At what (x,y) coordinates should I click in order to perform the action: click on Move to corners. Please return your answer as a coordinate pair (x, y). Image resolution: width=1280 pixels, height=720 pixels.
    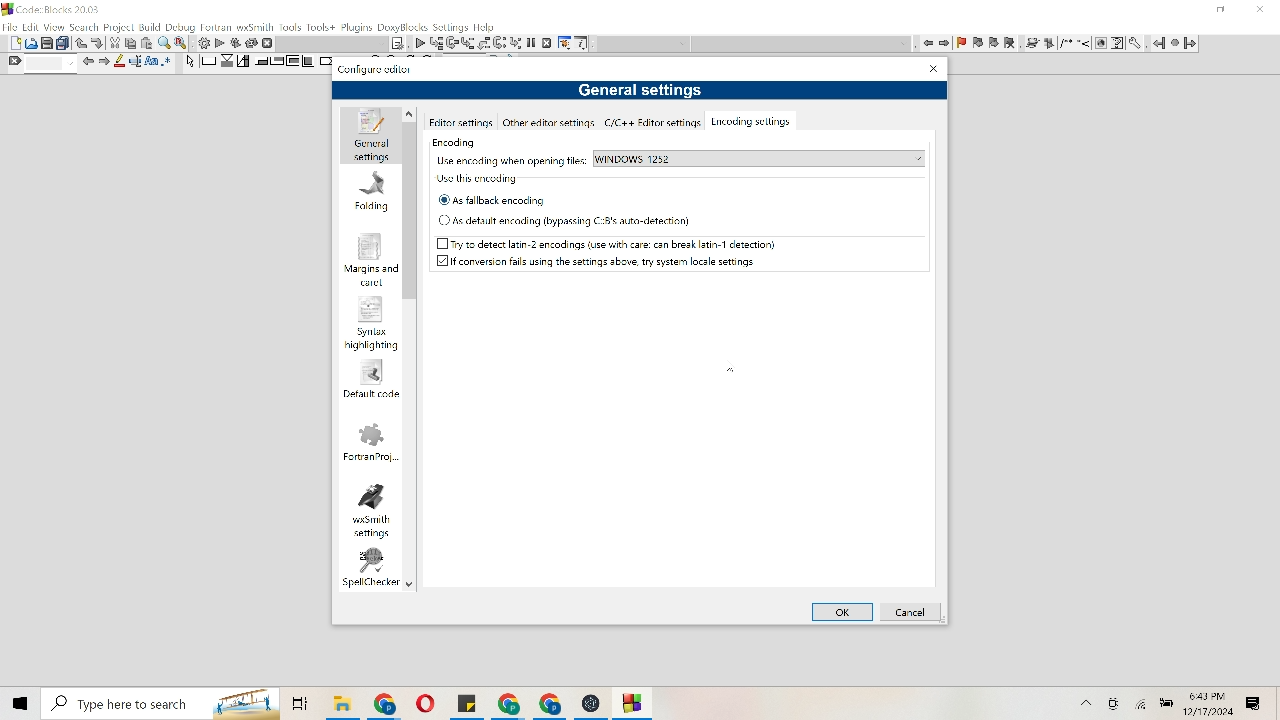
    Looking at the image, I should click on (260, 61).